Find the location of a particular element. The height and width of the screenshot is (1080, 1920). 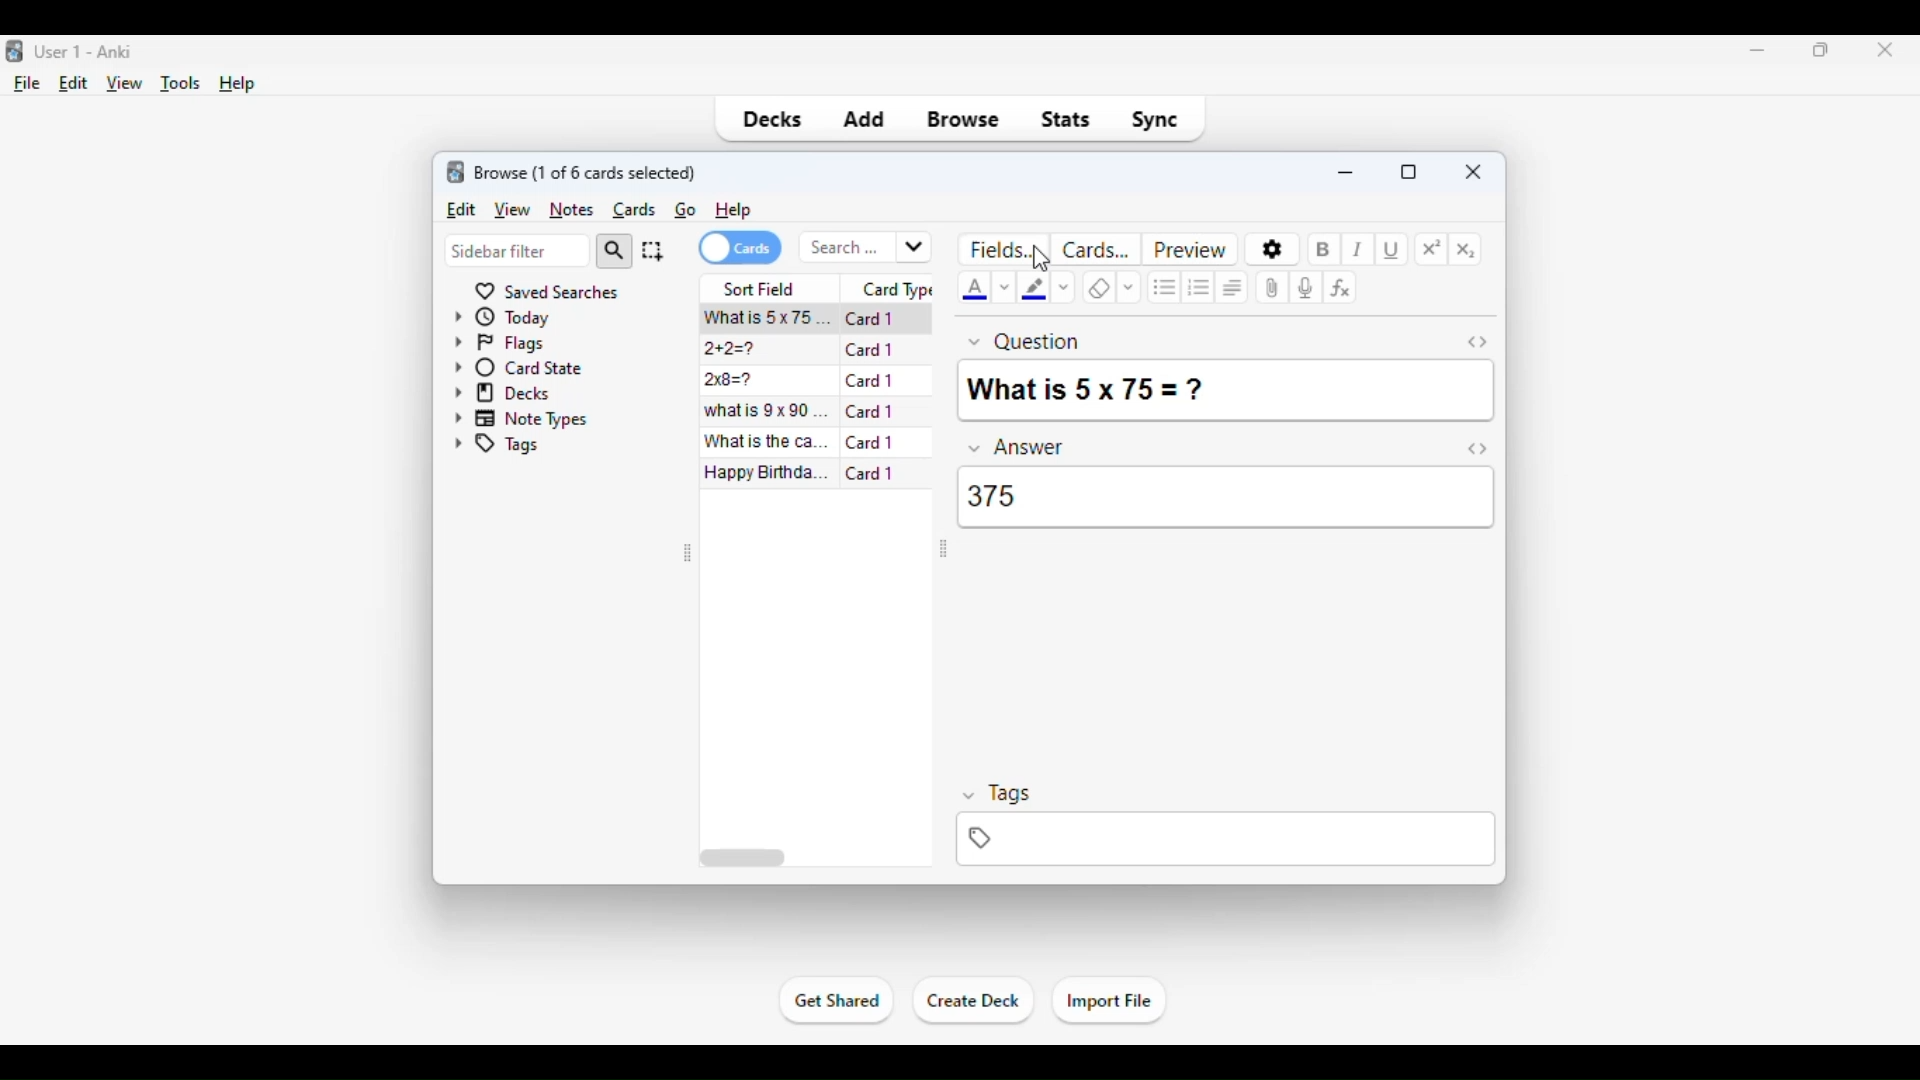

cards is located at coordinates (635, 210).